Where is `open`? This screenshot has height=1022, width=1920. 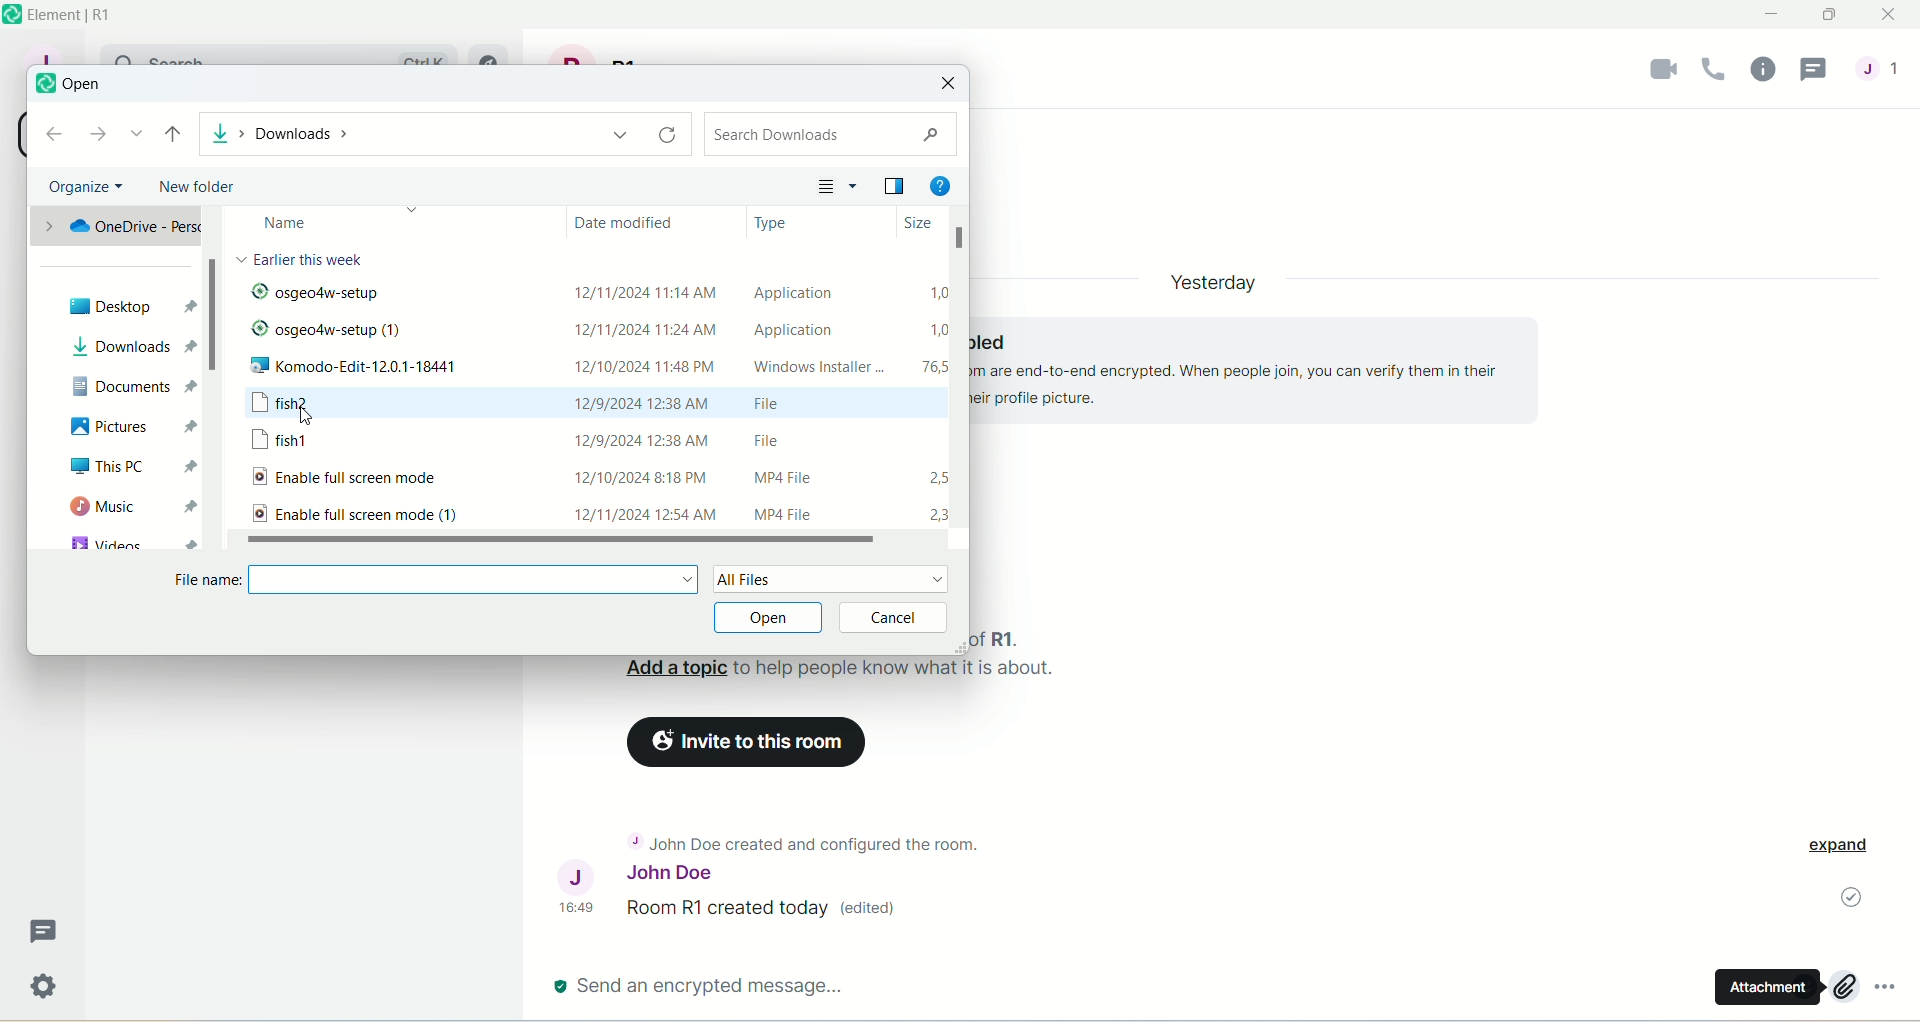 open is located at coordinates (771, 618).